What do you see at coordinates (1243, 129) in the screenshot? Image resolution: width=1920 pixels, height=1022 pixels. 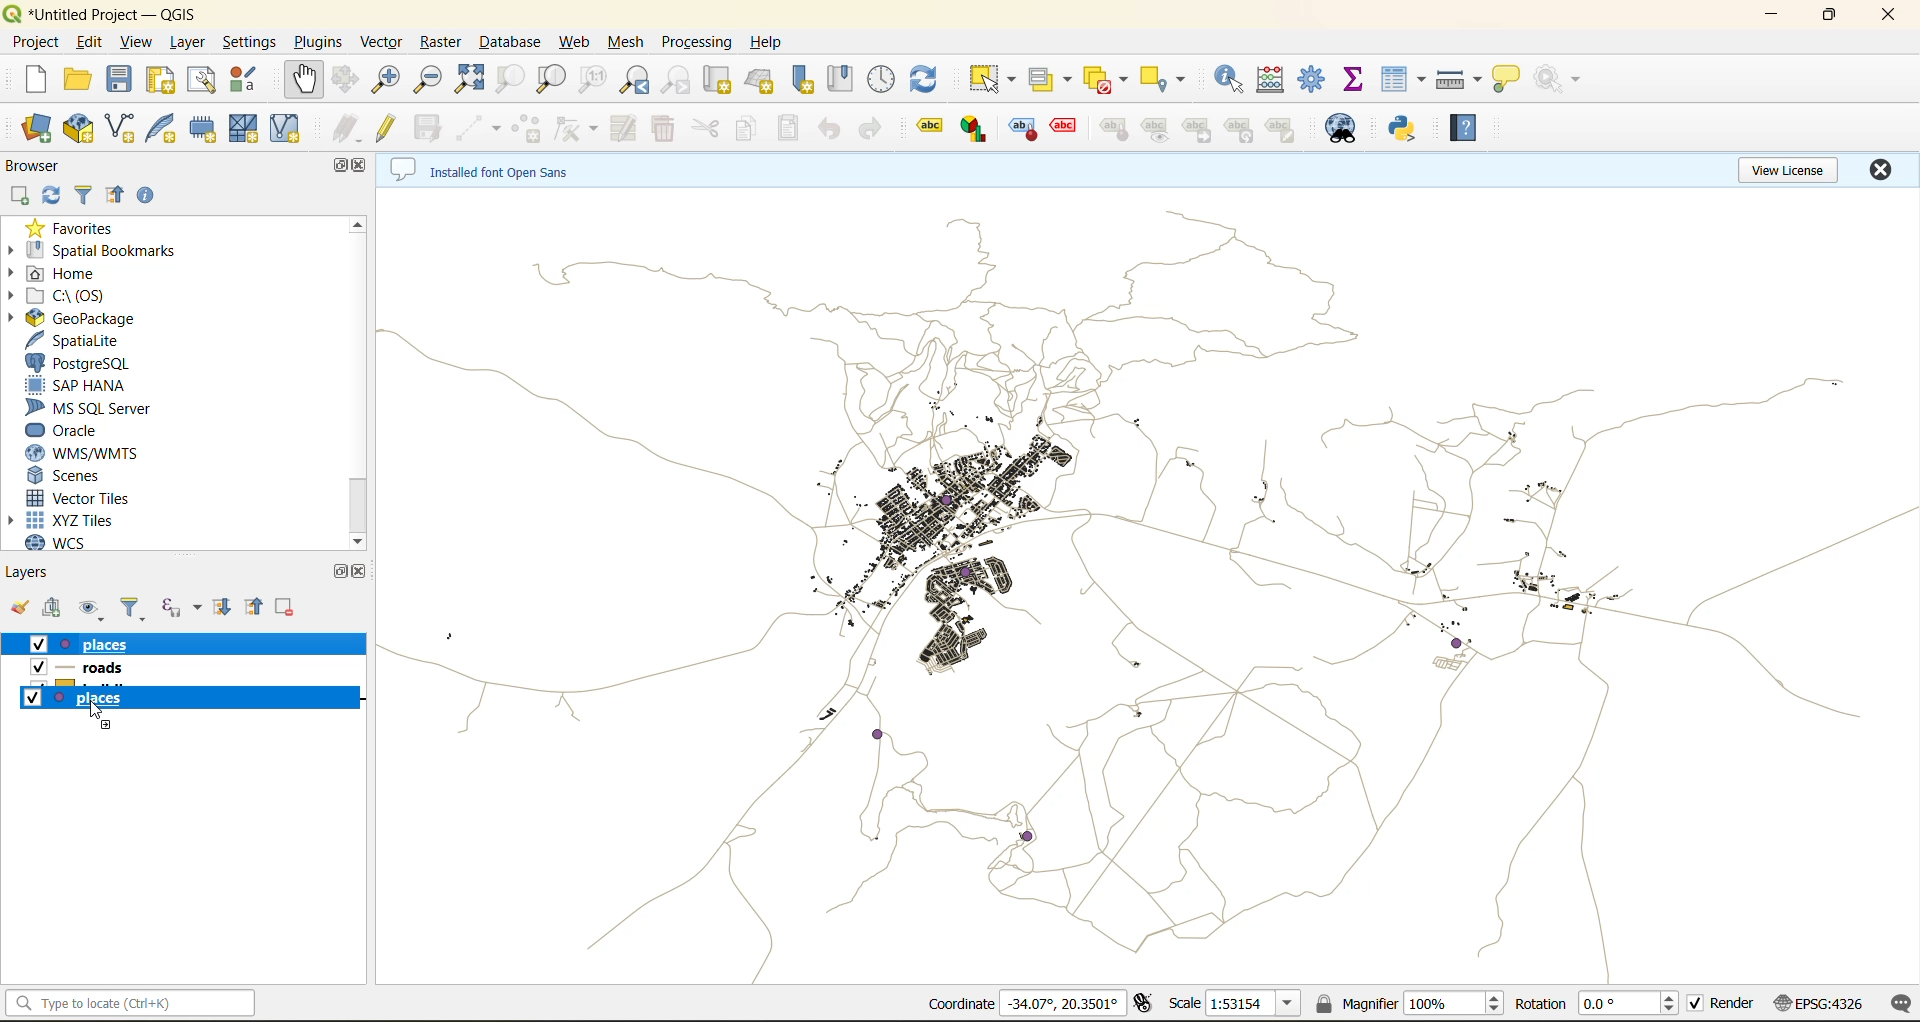 I see `rotate a label` at bounding box center [1243, 129].